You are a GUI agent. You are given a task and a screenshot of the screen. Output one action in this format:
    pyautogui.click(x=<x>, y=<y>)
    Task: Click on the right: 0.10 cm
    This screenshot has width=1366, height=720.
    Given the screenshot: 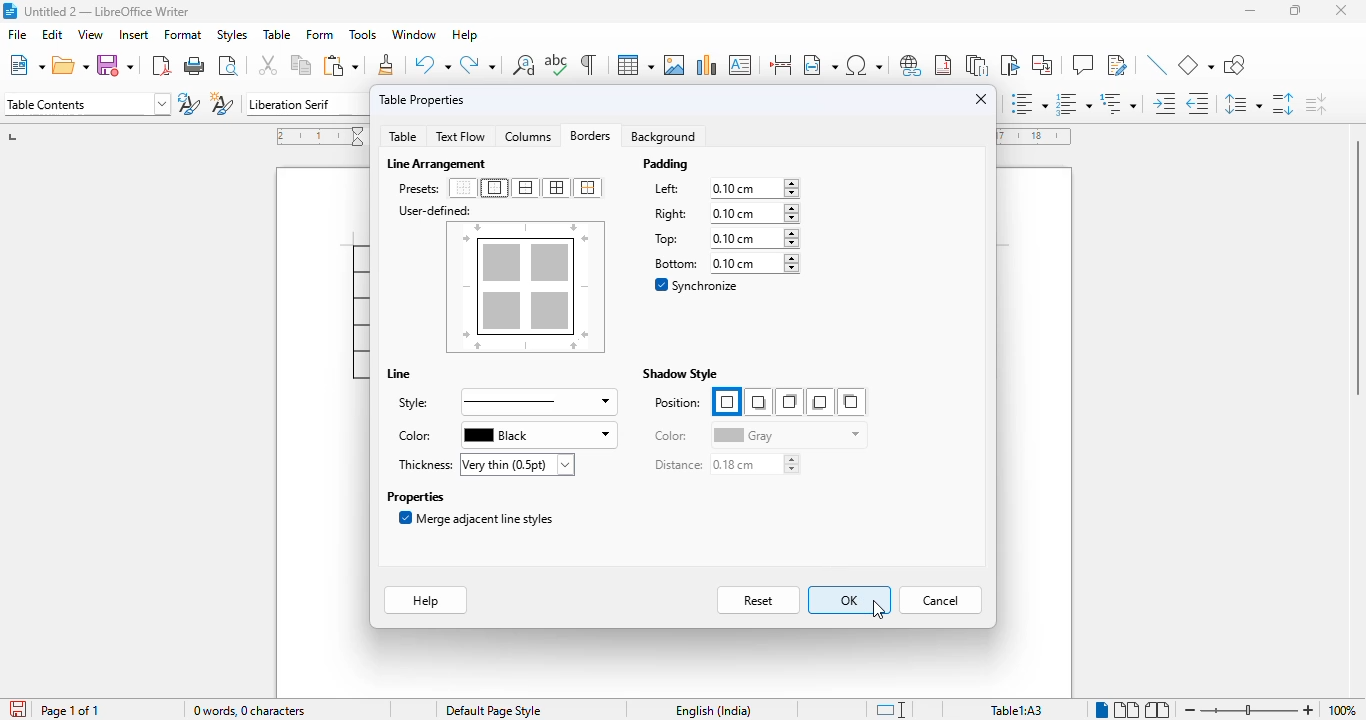 What is the action you would take?
    pyautogui.click(x=724, y=213)
    